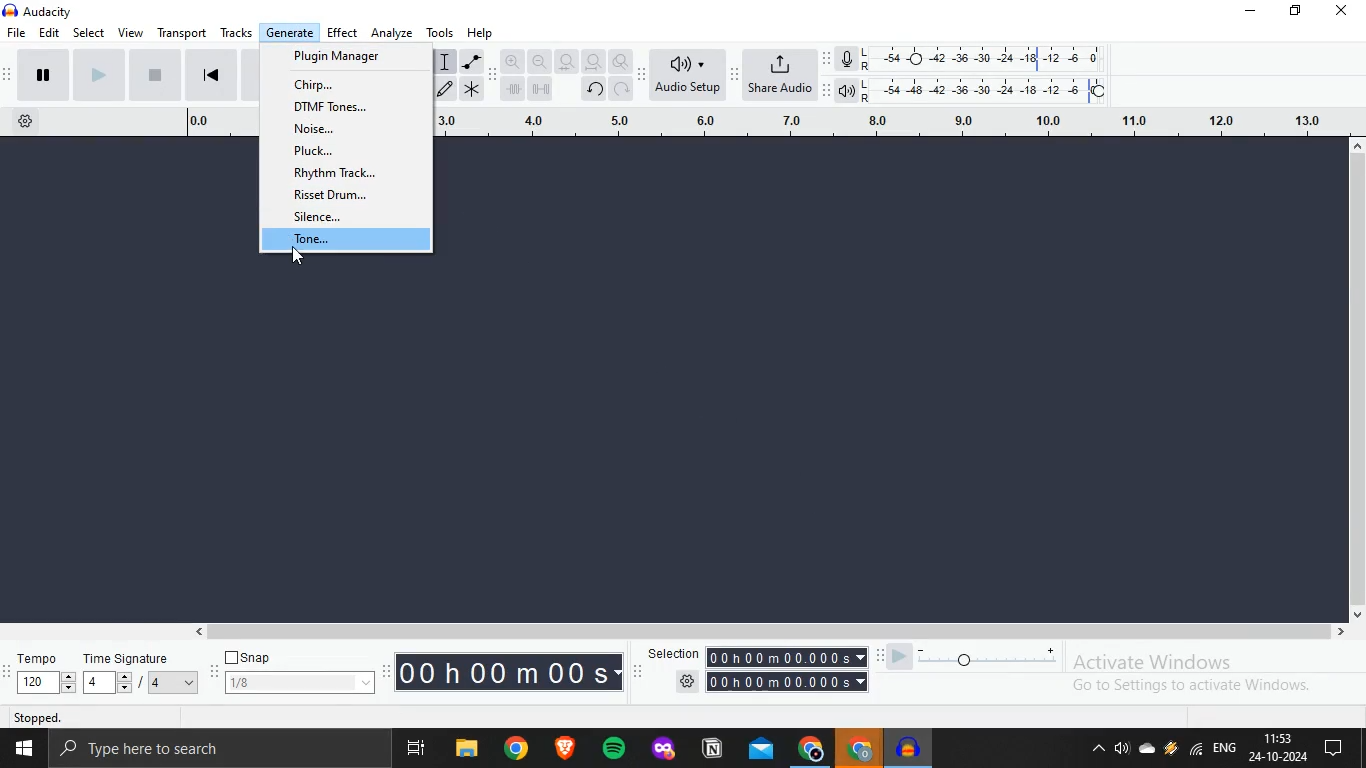 The width and height of the screenshot is (1366, 768). What do you see at coordinates (513, 89) in the screenshot?
I see `Time Shift` at bounding box center [513, 89].